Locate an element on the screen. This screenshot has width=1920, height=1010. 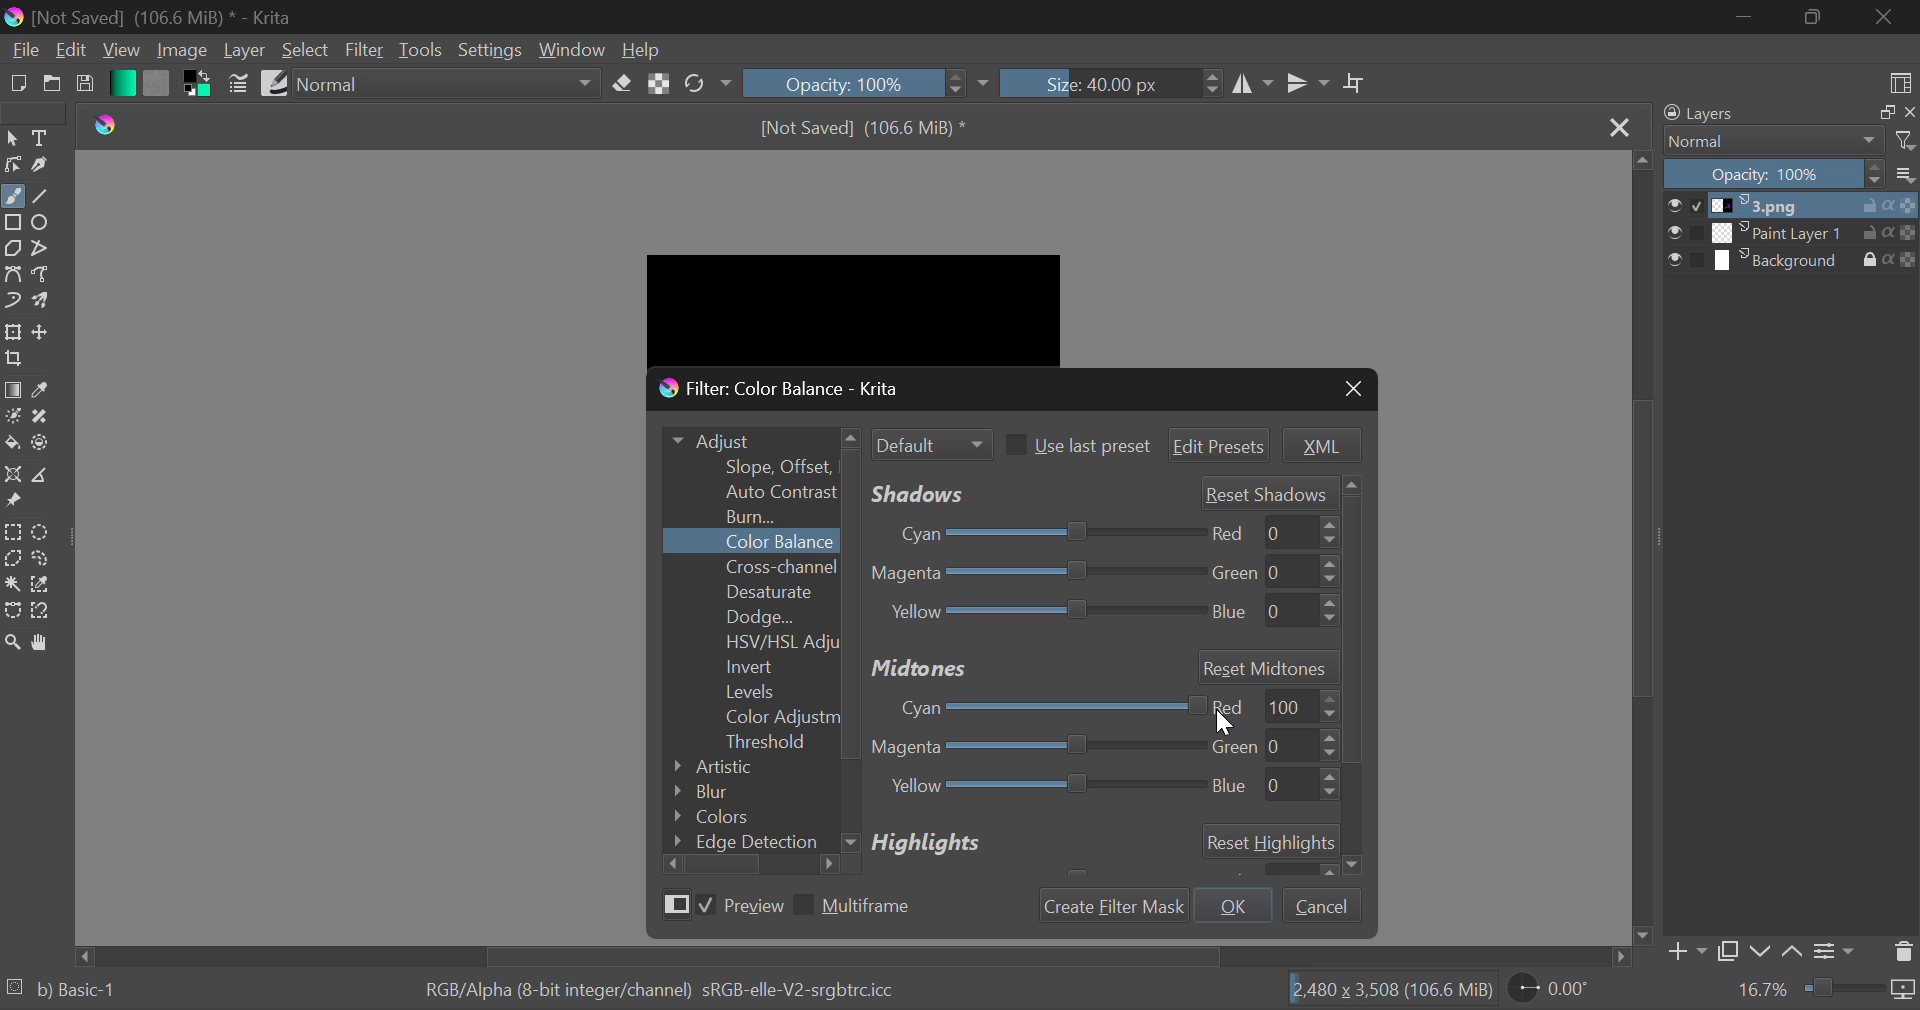
Move Layer is located at coordinates (46, 334).